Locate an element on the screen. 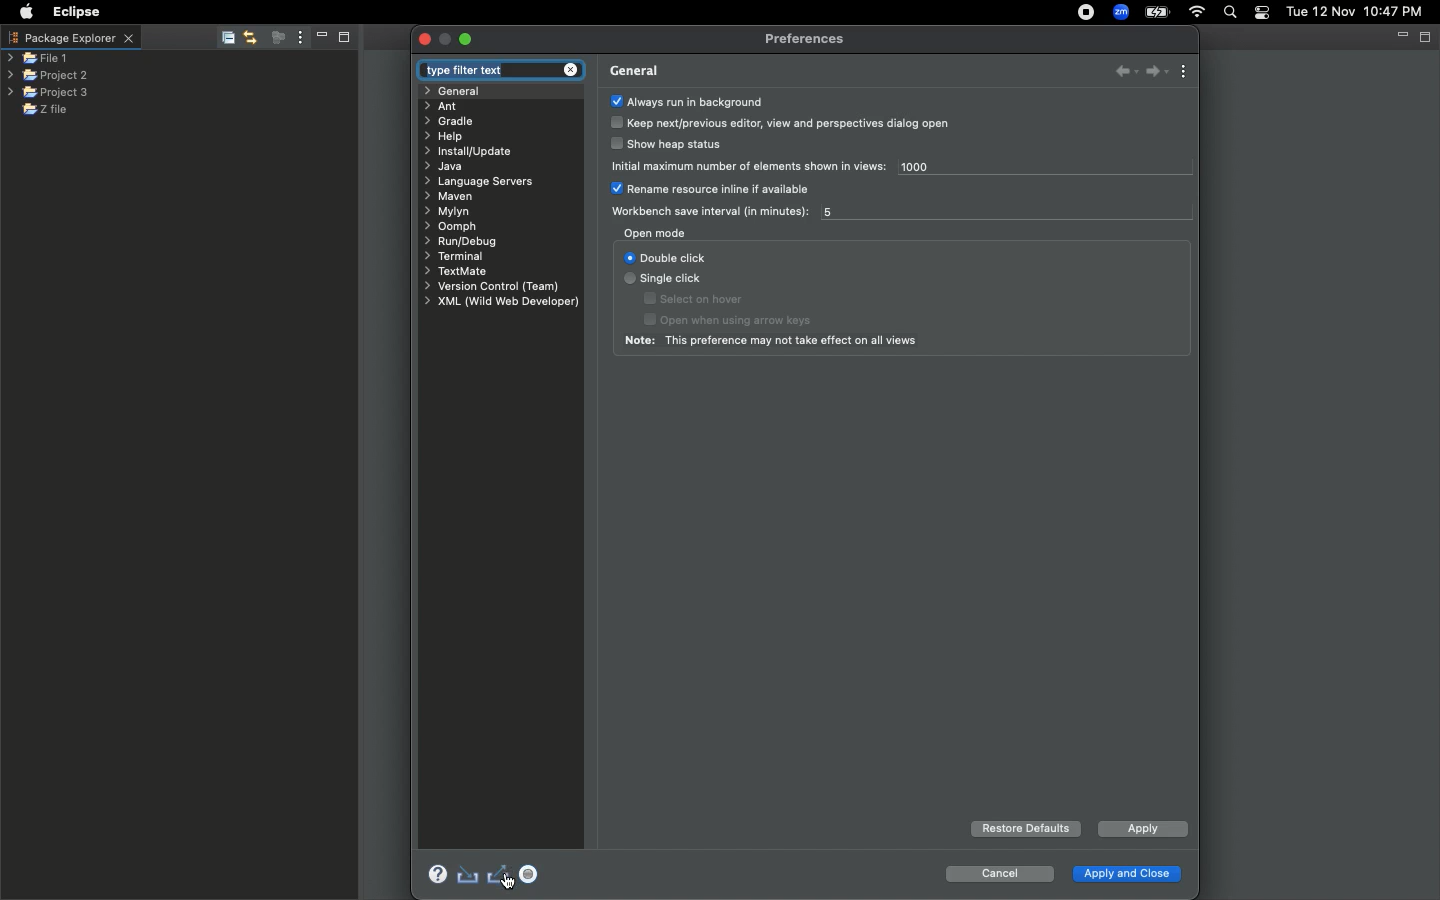 This screenshot has height=900, width=1440. Focus on active task is located at coordinates (277, 37).